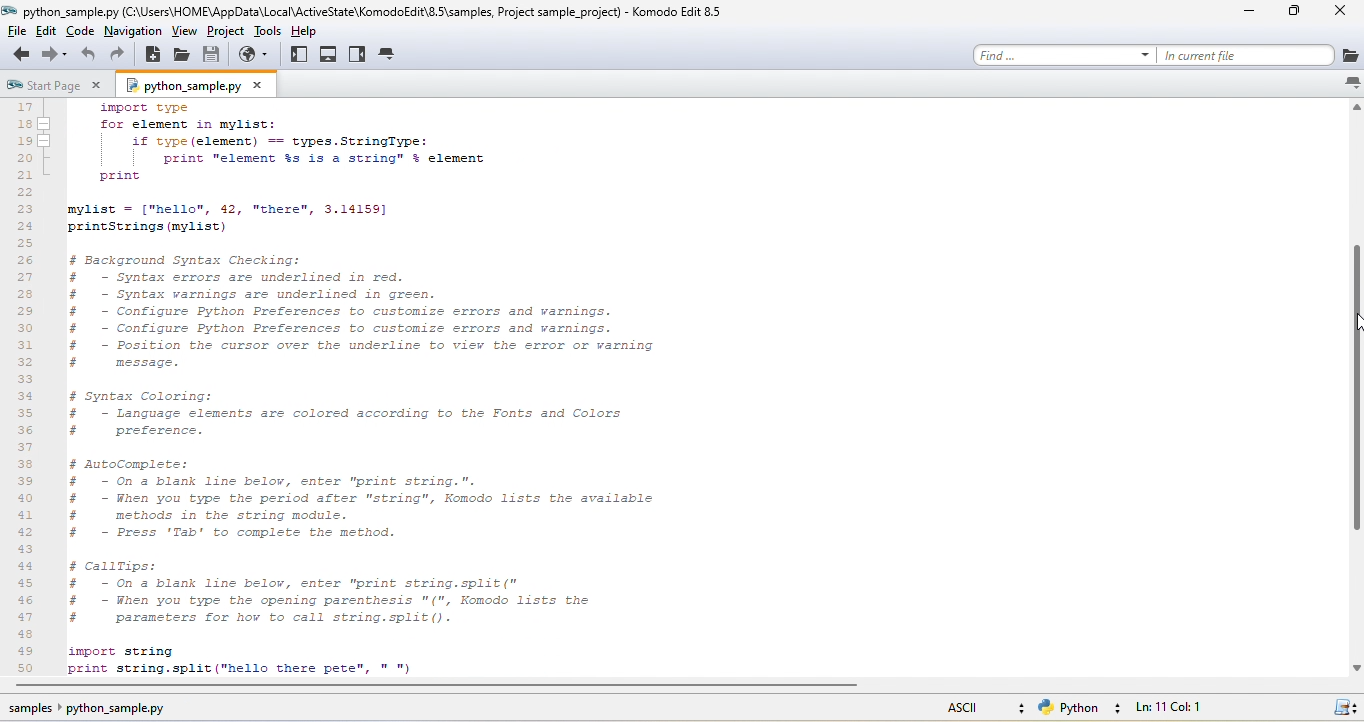 This screenshot has height=722, width=1364. Describe the element at coordinates (18, 55) in the screenshot. I see `back` at that location.